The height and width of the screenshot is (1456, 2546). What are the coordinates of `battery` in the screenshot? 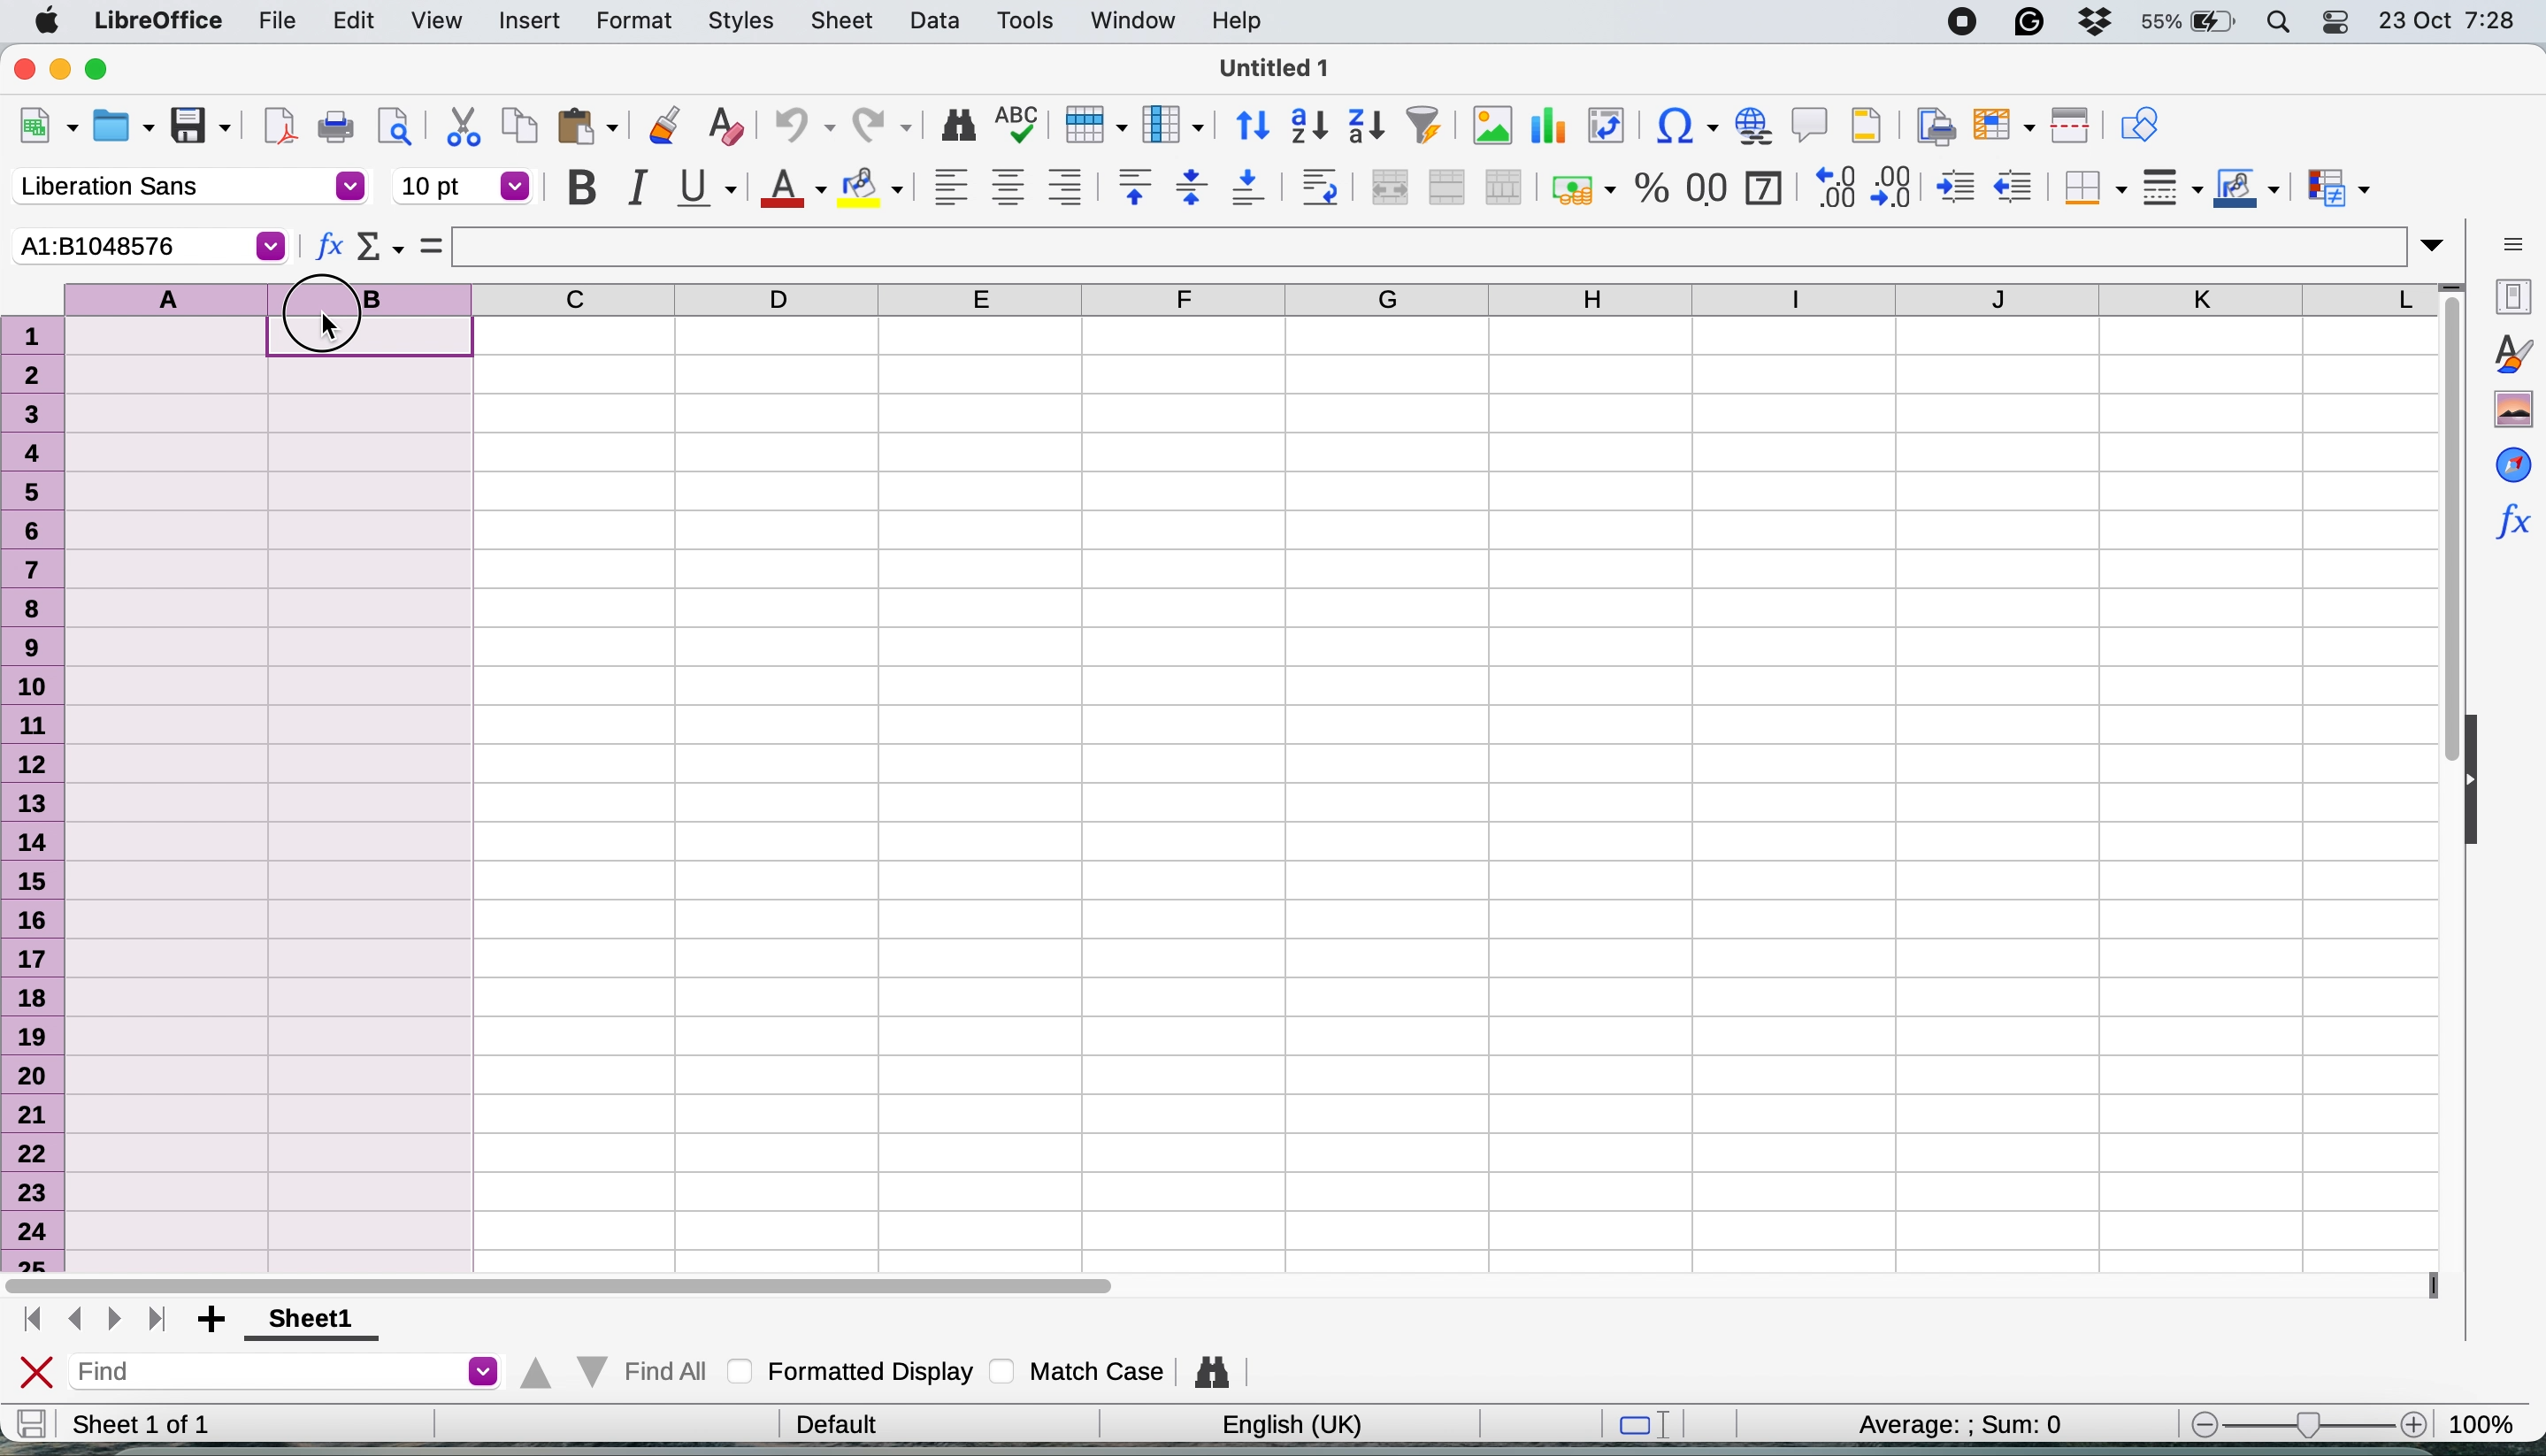 It's located at (2183, 23).